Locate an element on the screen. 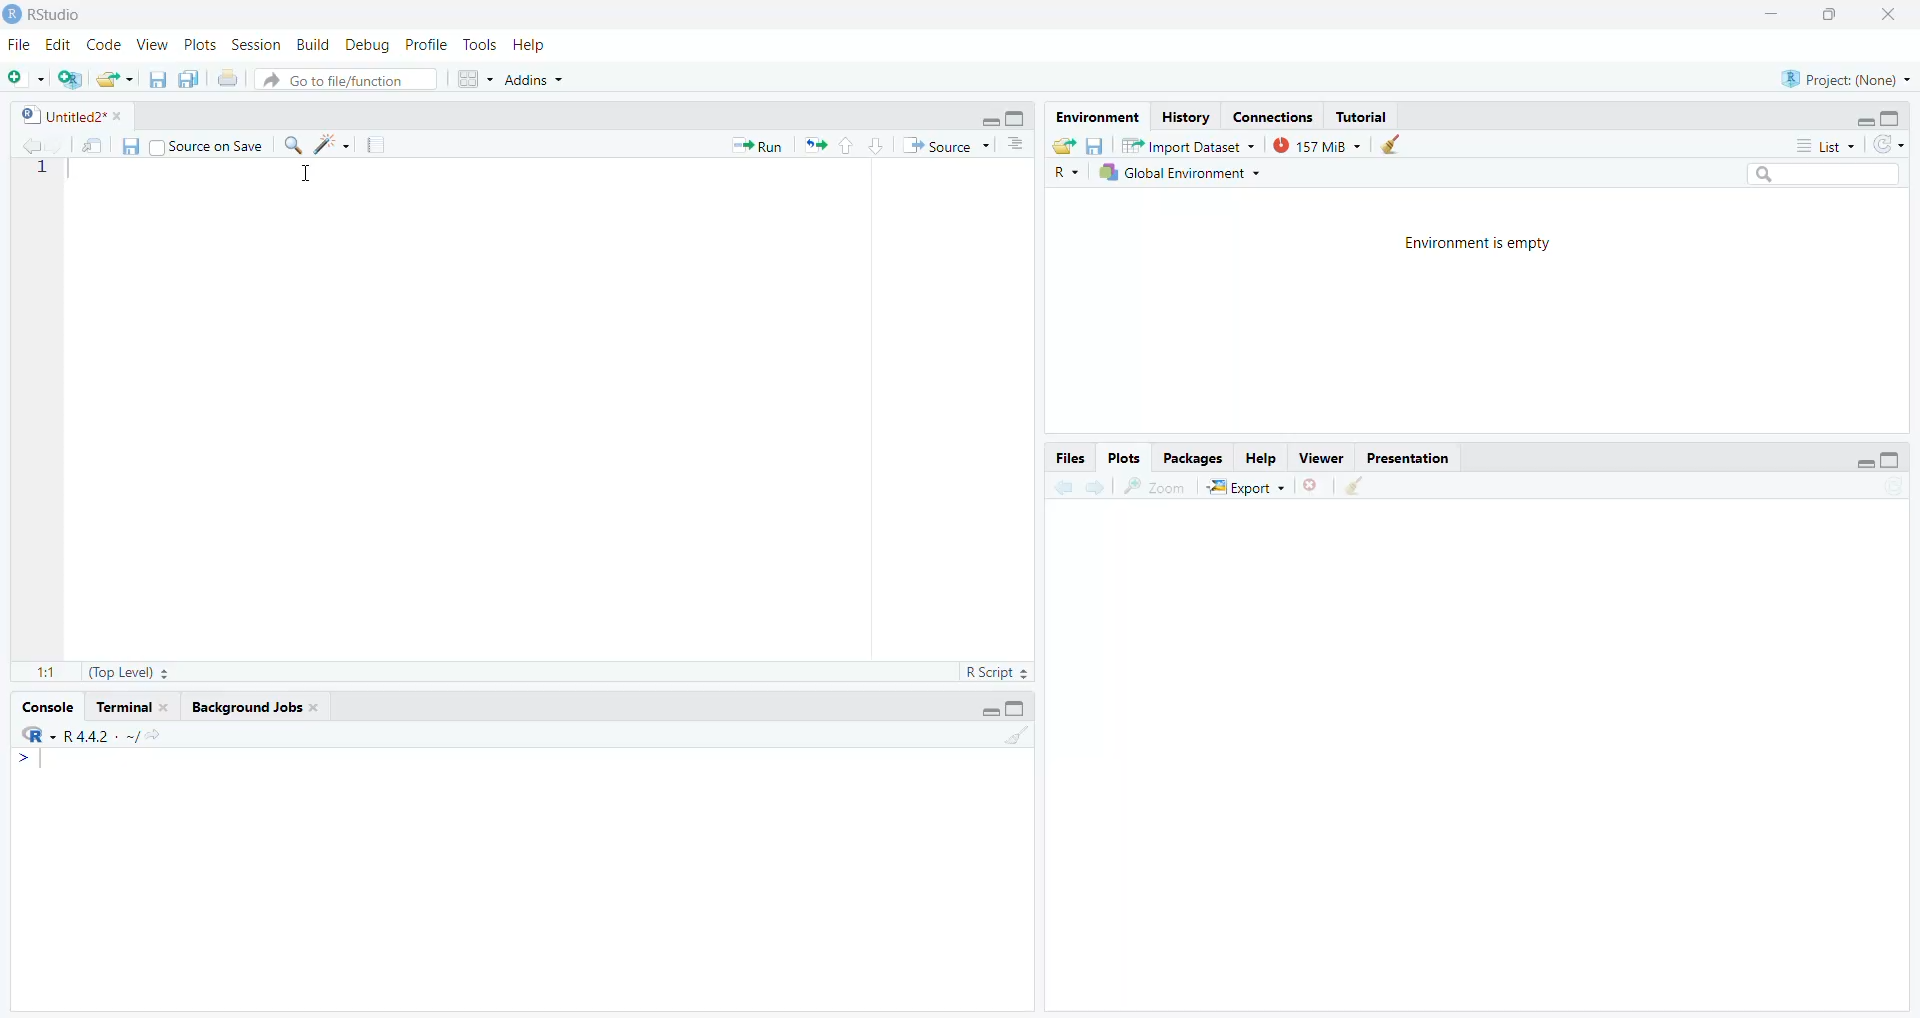 This screenshot has height=1018, width=1920. File is located at coordinates (18, 42).